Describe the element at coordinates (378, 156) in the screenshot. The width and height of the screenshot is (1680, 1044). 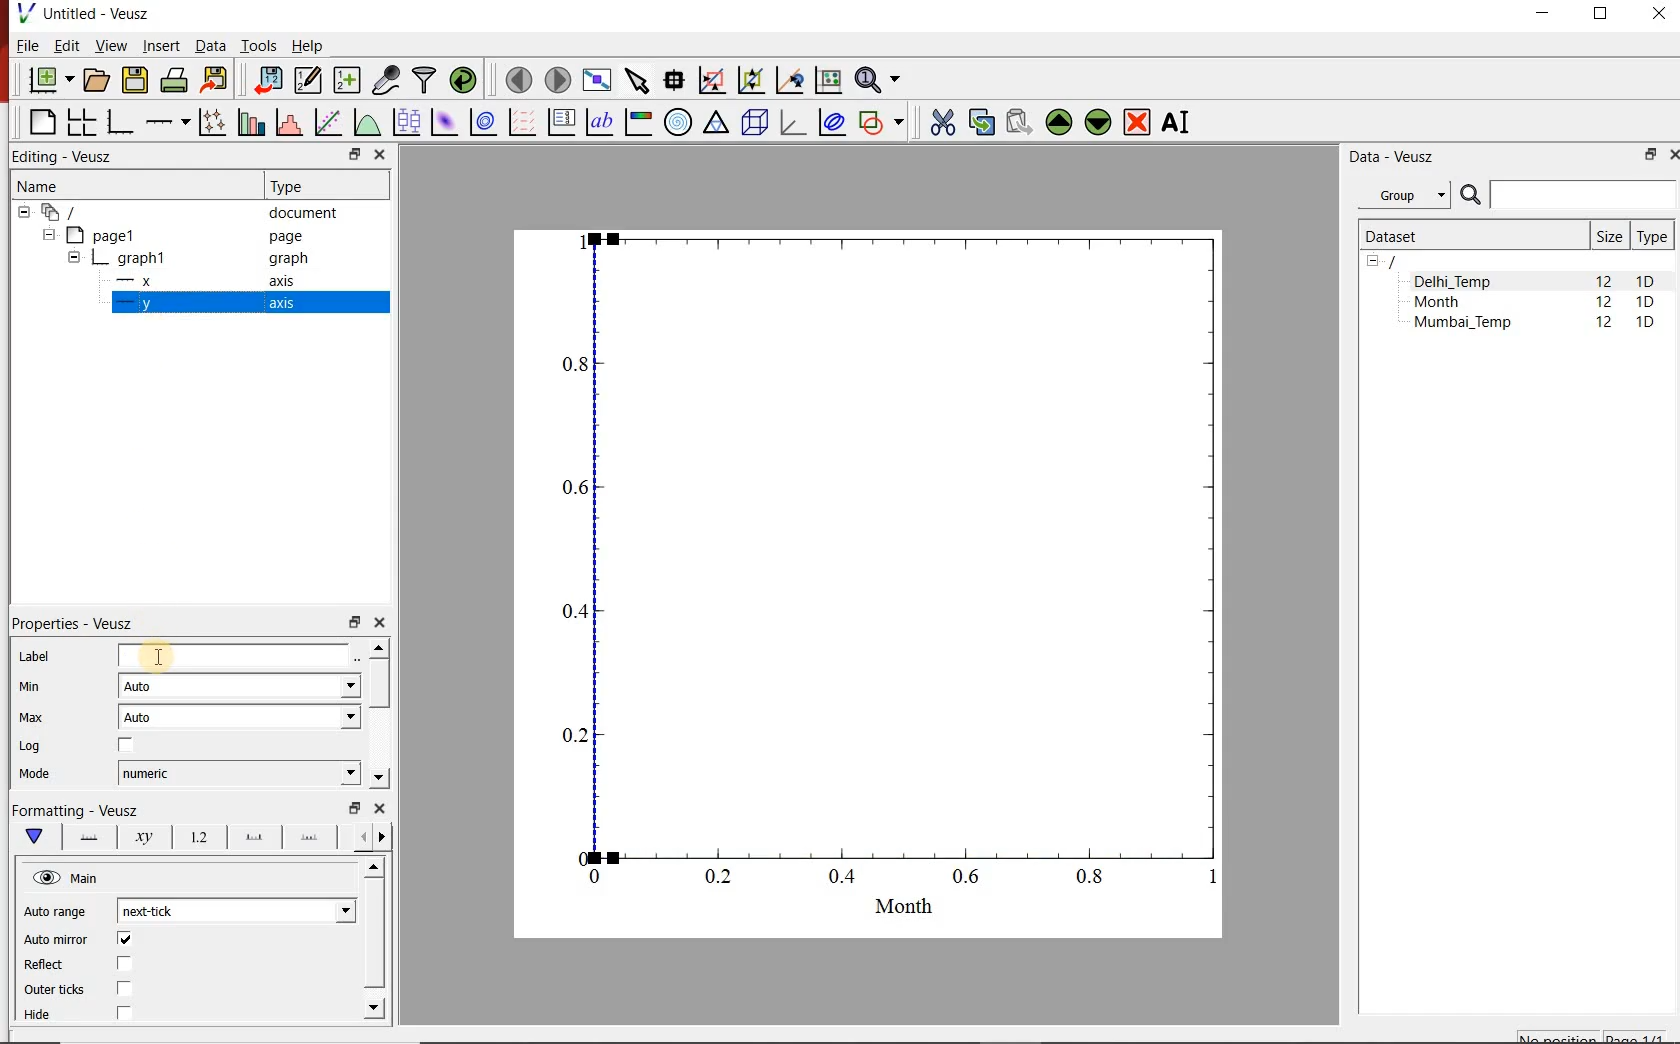
I see `close` at that location.